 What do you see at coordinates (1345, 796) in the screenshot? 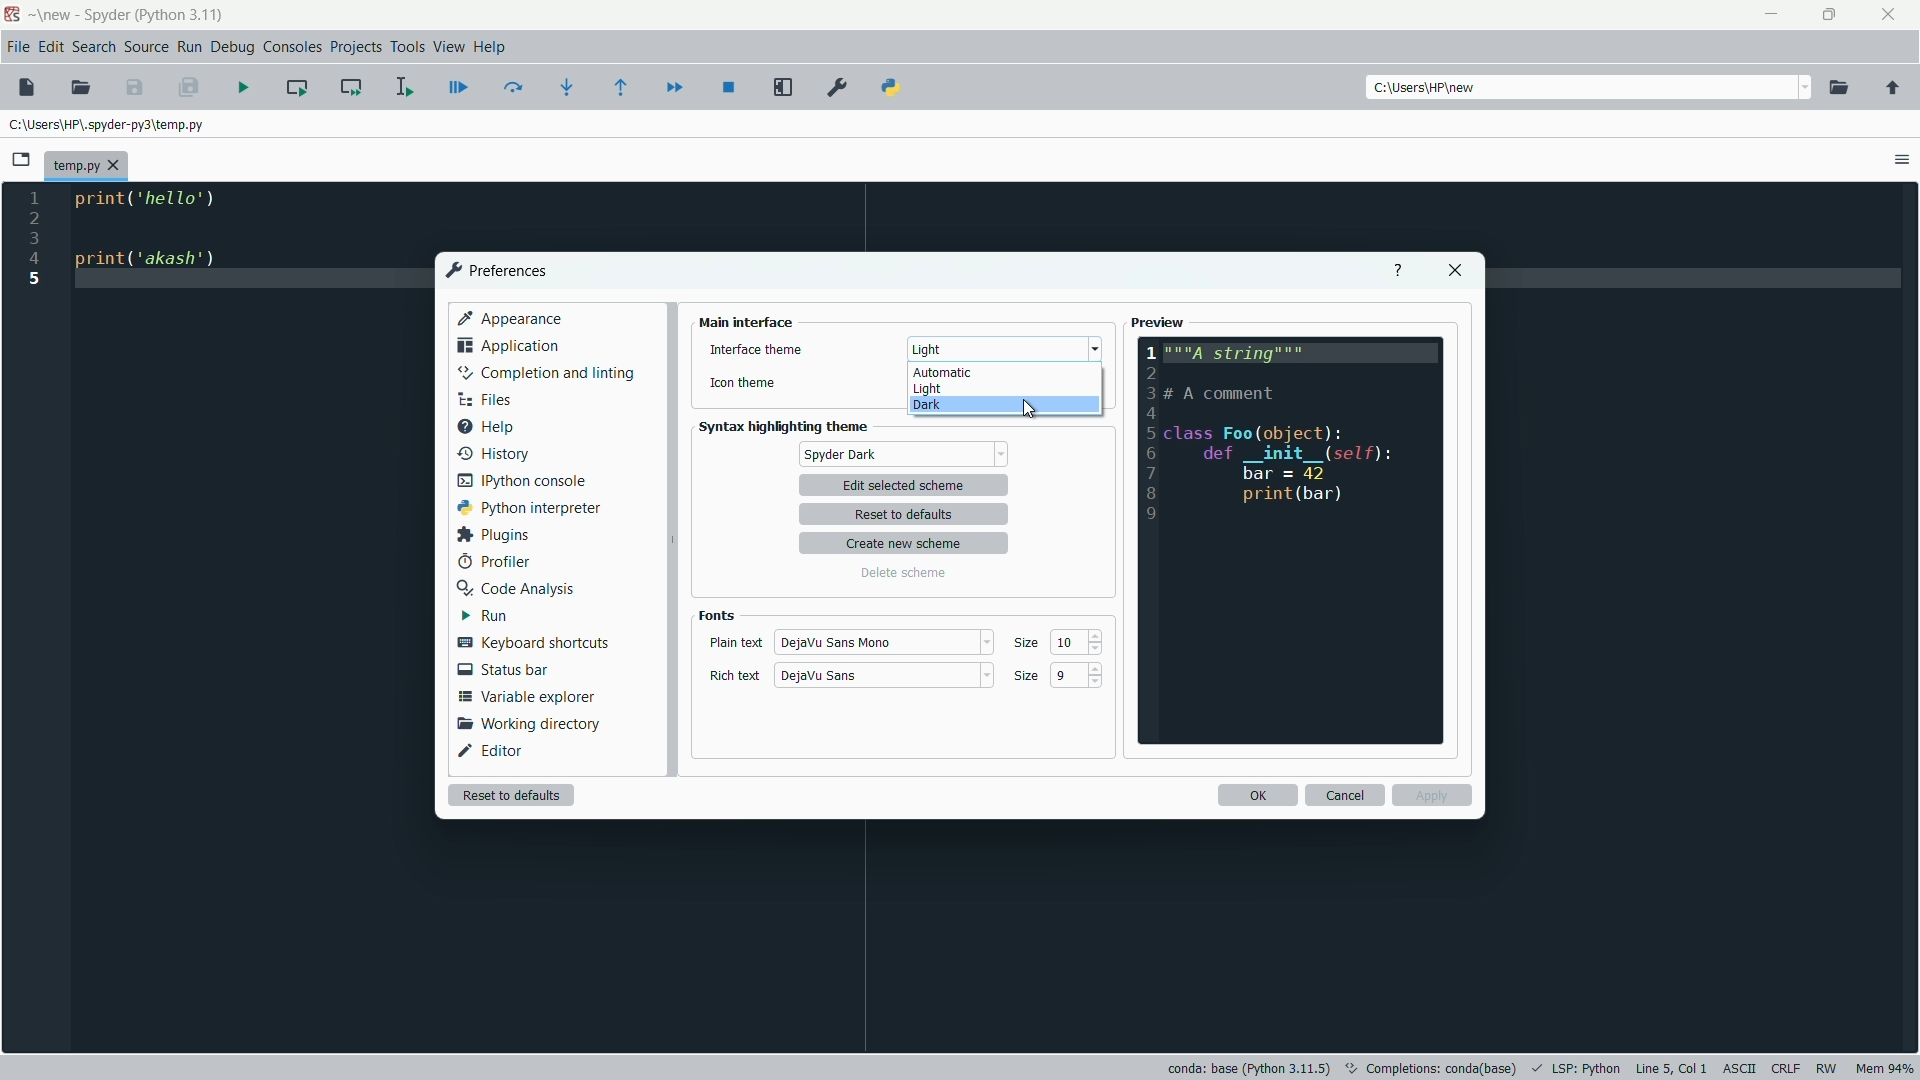
I see `cancel` at bounding box center [1345, 796].